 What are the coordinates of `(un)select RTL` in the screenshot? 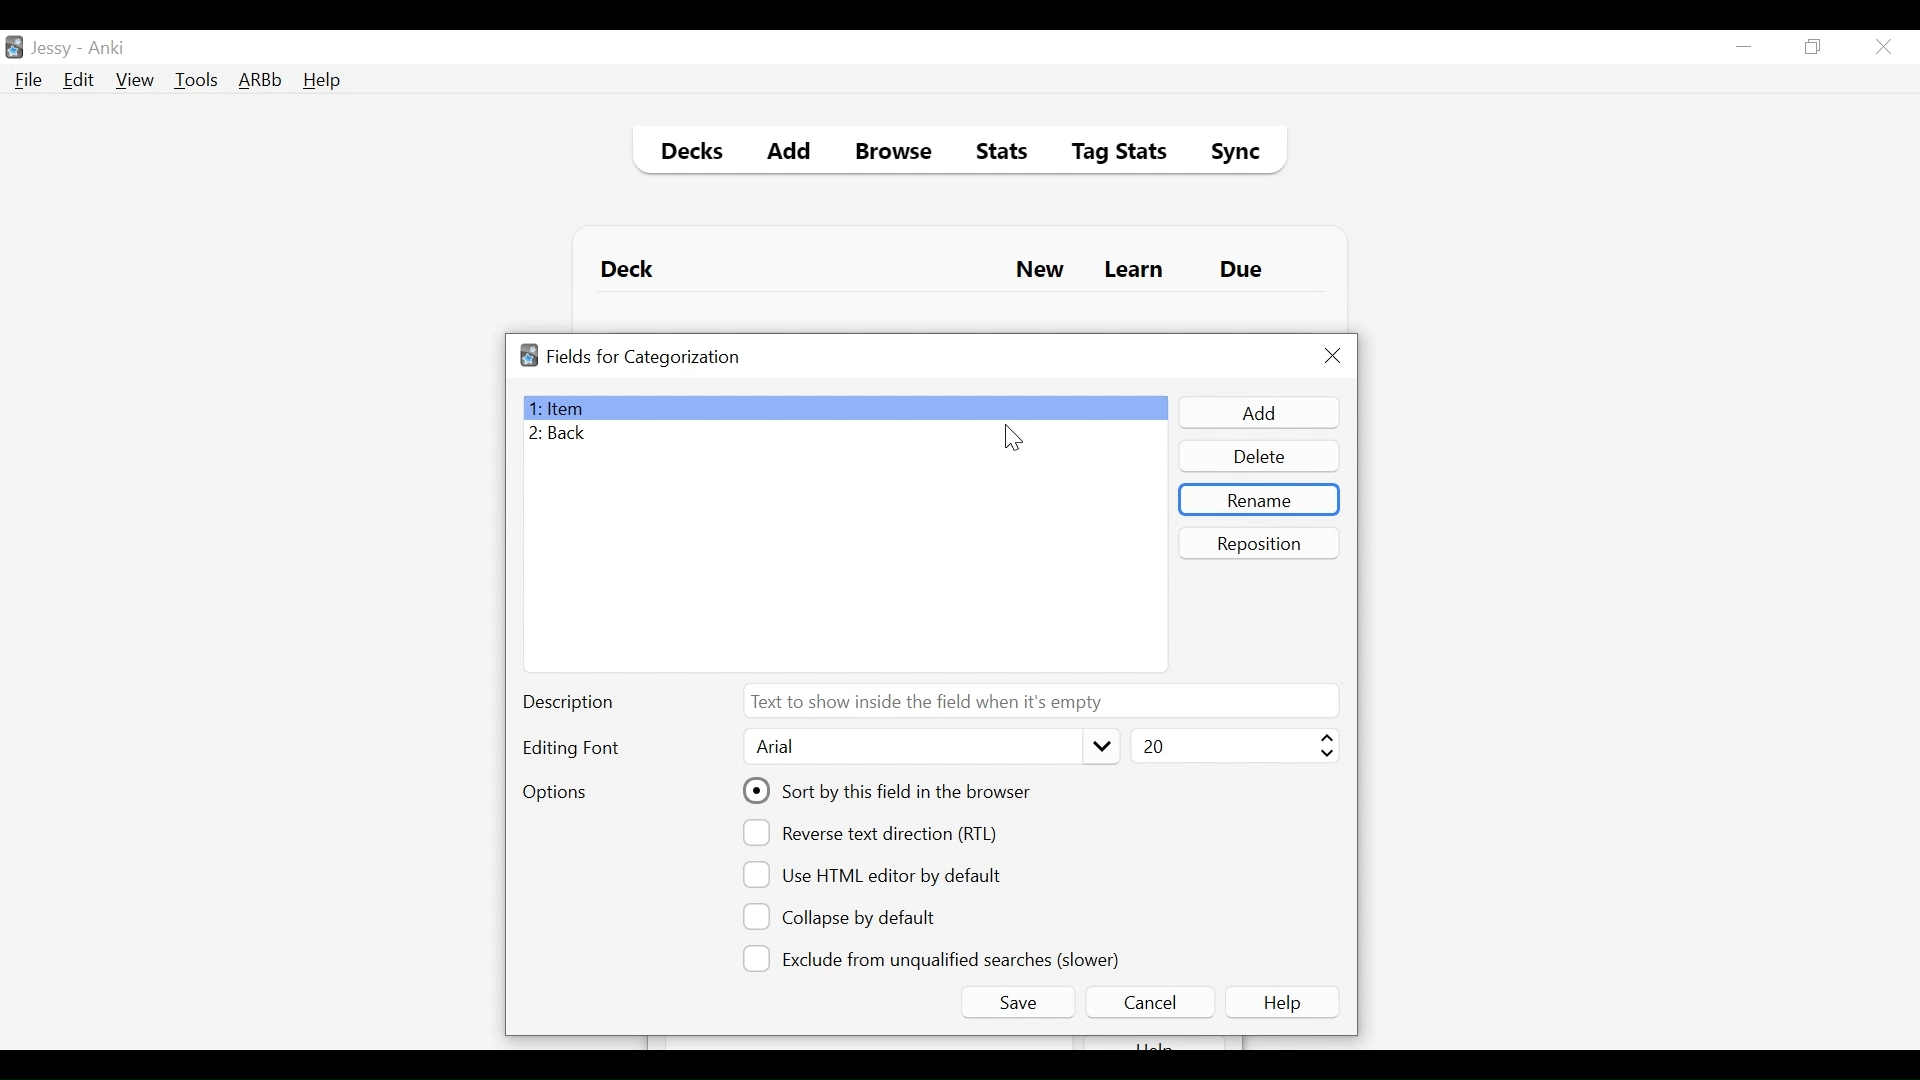 It's located at (879, 833).